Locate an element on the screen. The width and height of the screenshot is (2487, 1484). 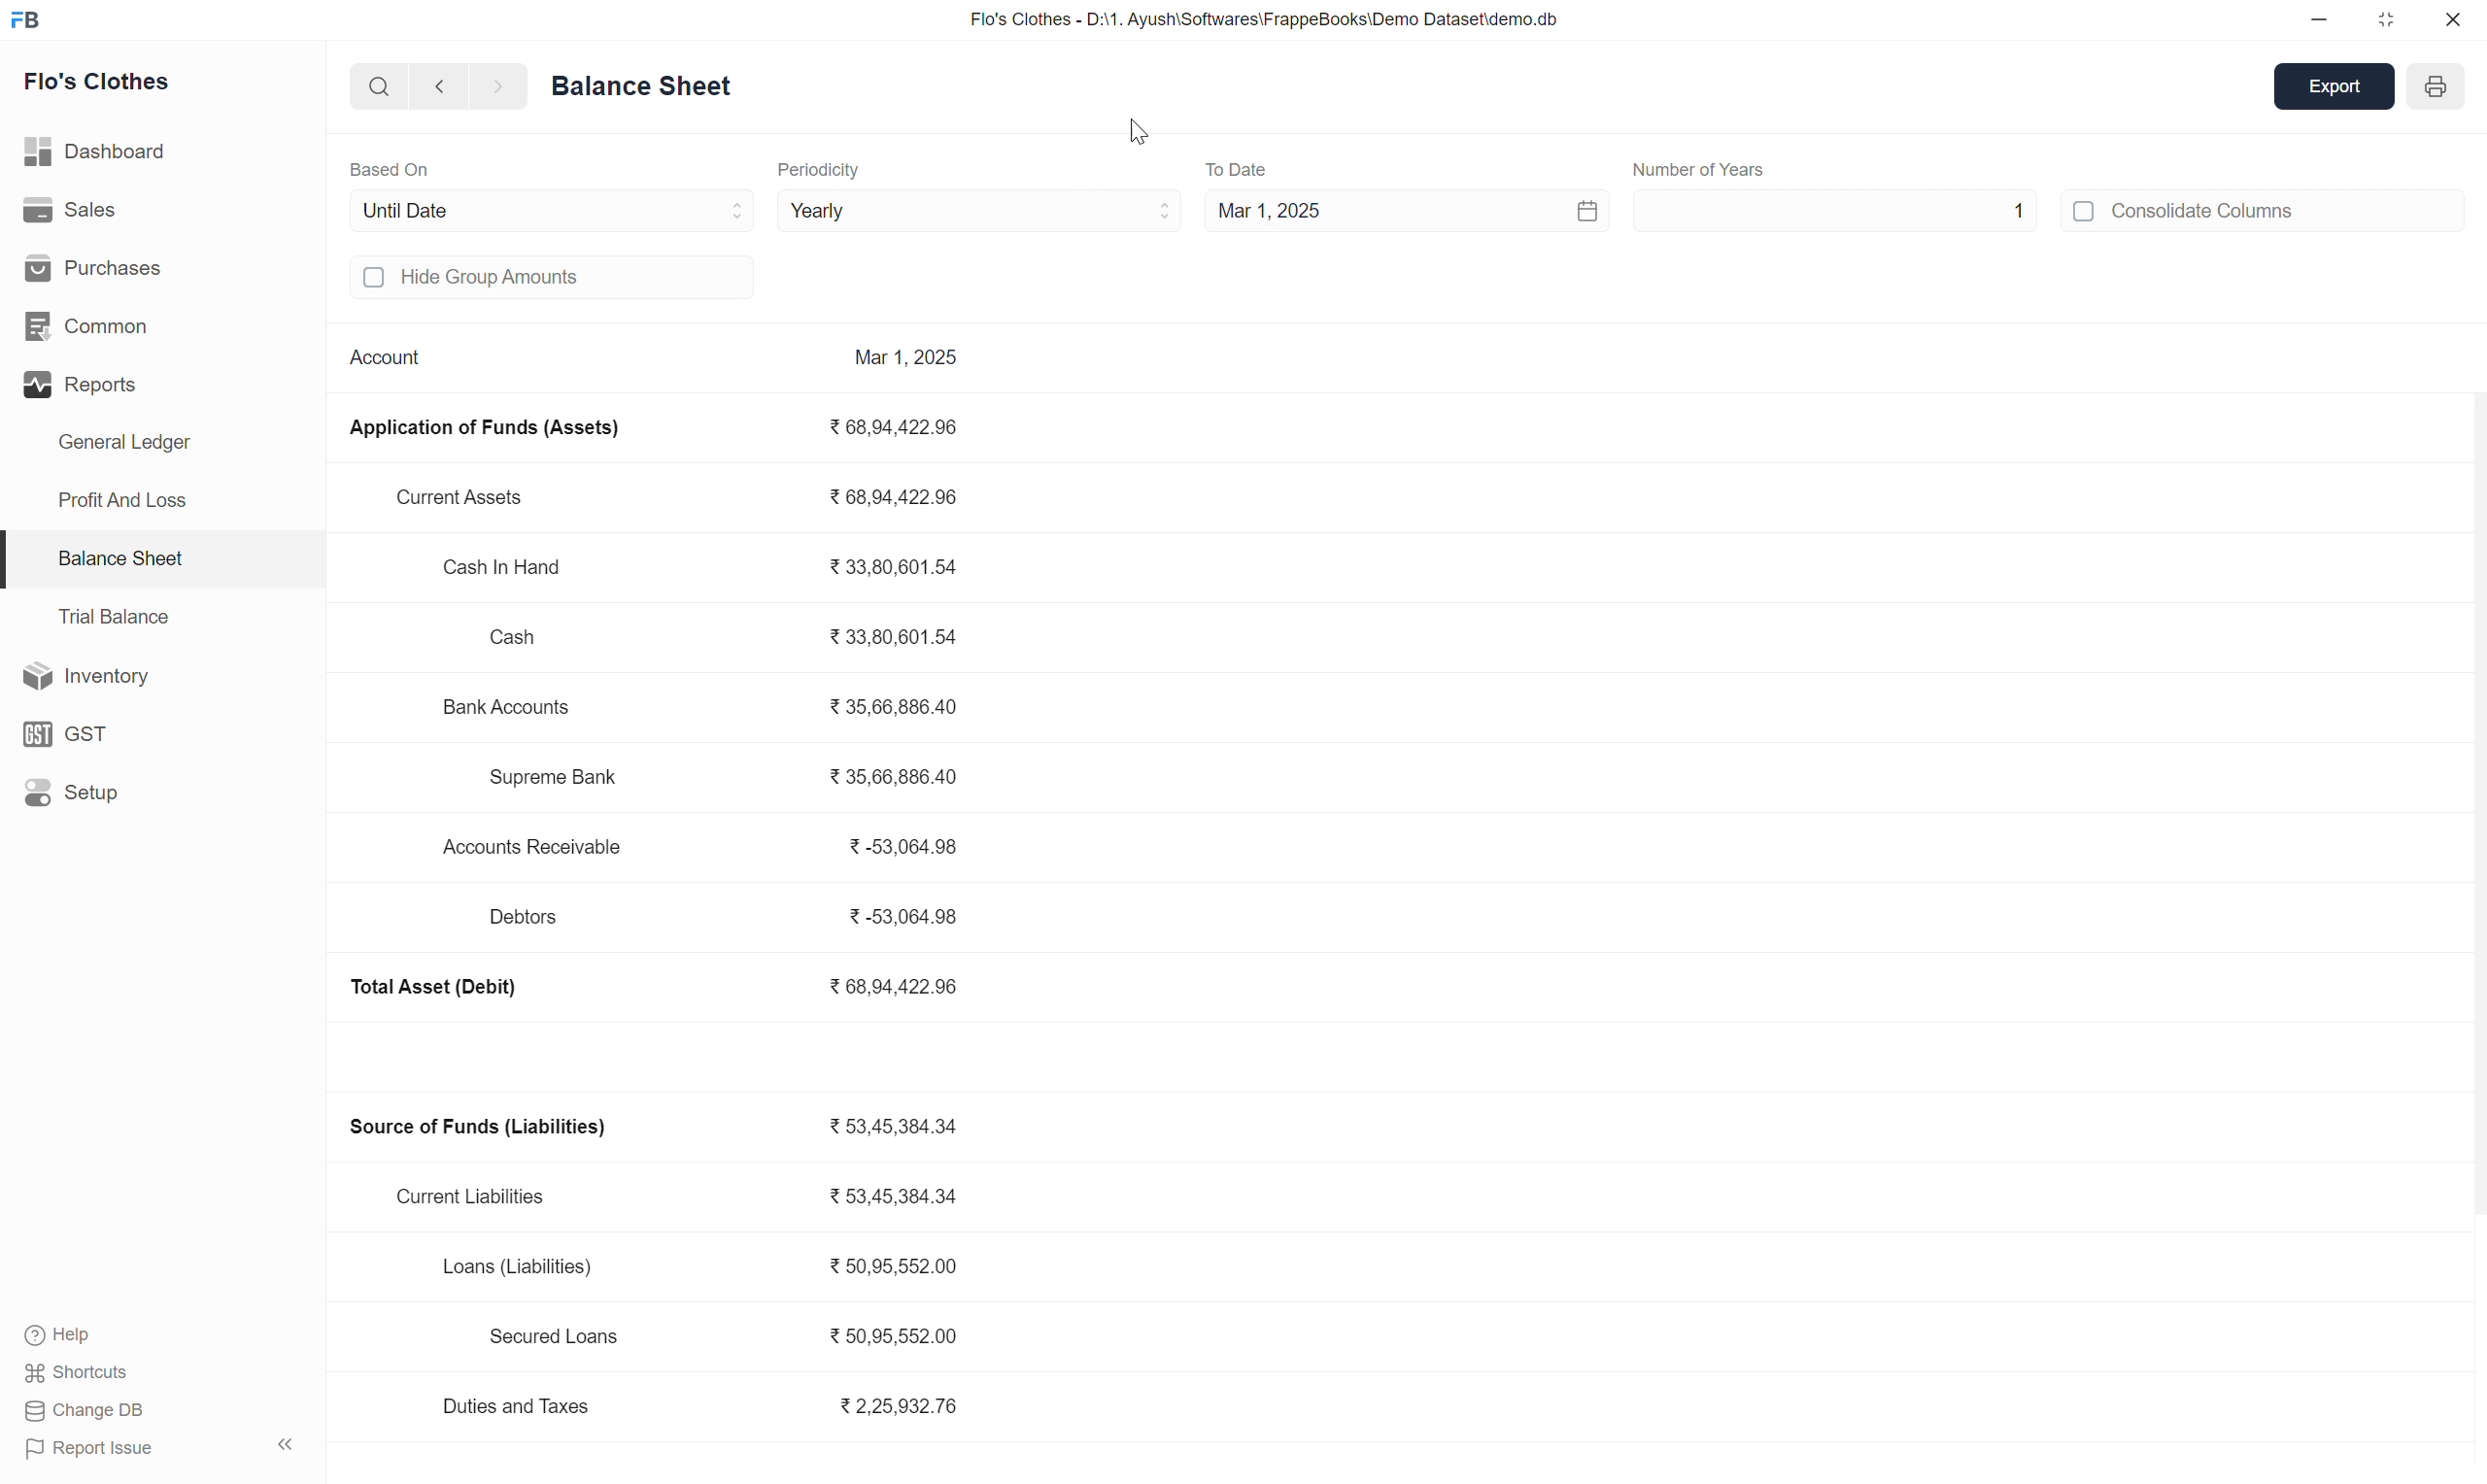
Debtors is located at coordinates (526, 917).